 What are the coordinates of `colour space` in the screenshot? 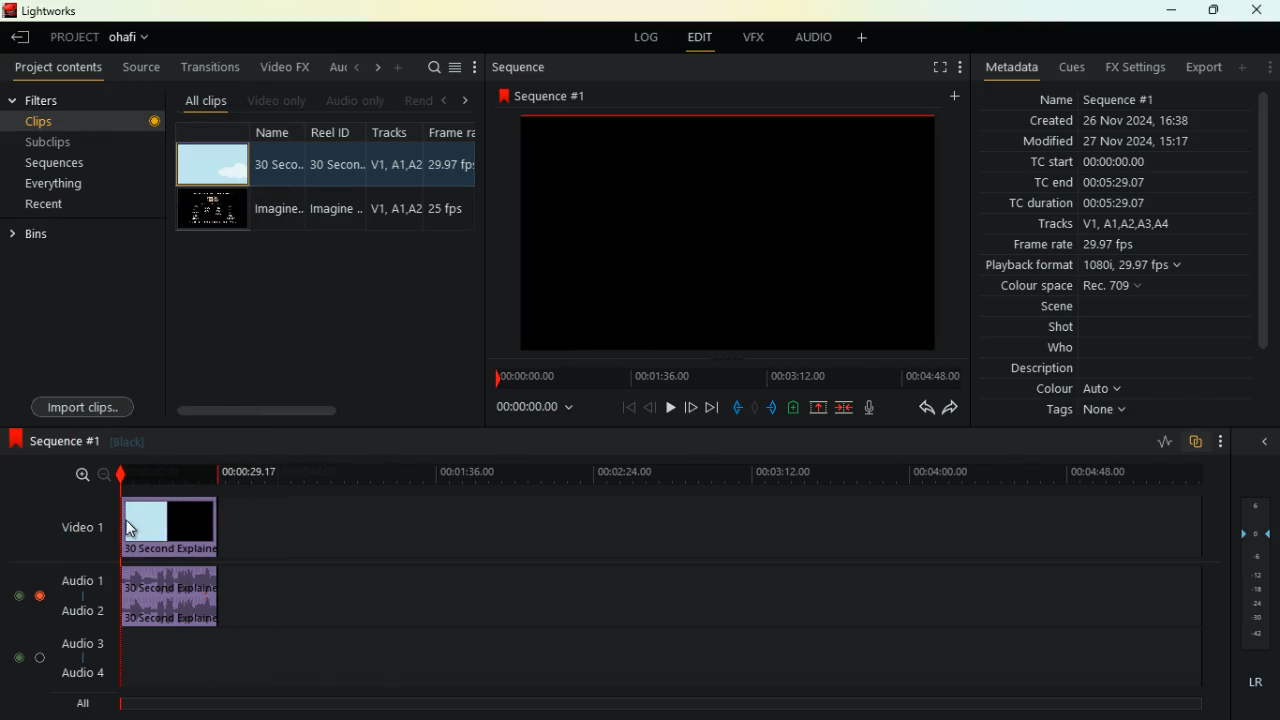 It's located at (1071, 287).